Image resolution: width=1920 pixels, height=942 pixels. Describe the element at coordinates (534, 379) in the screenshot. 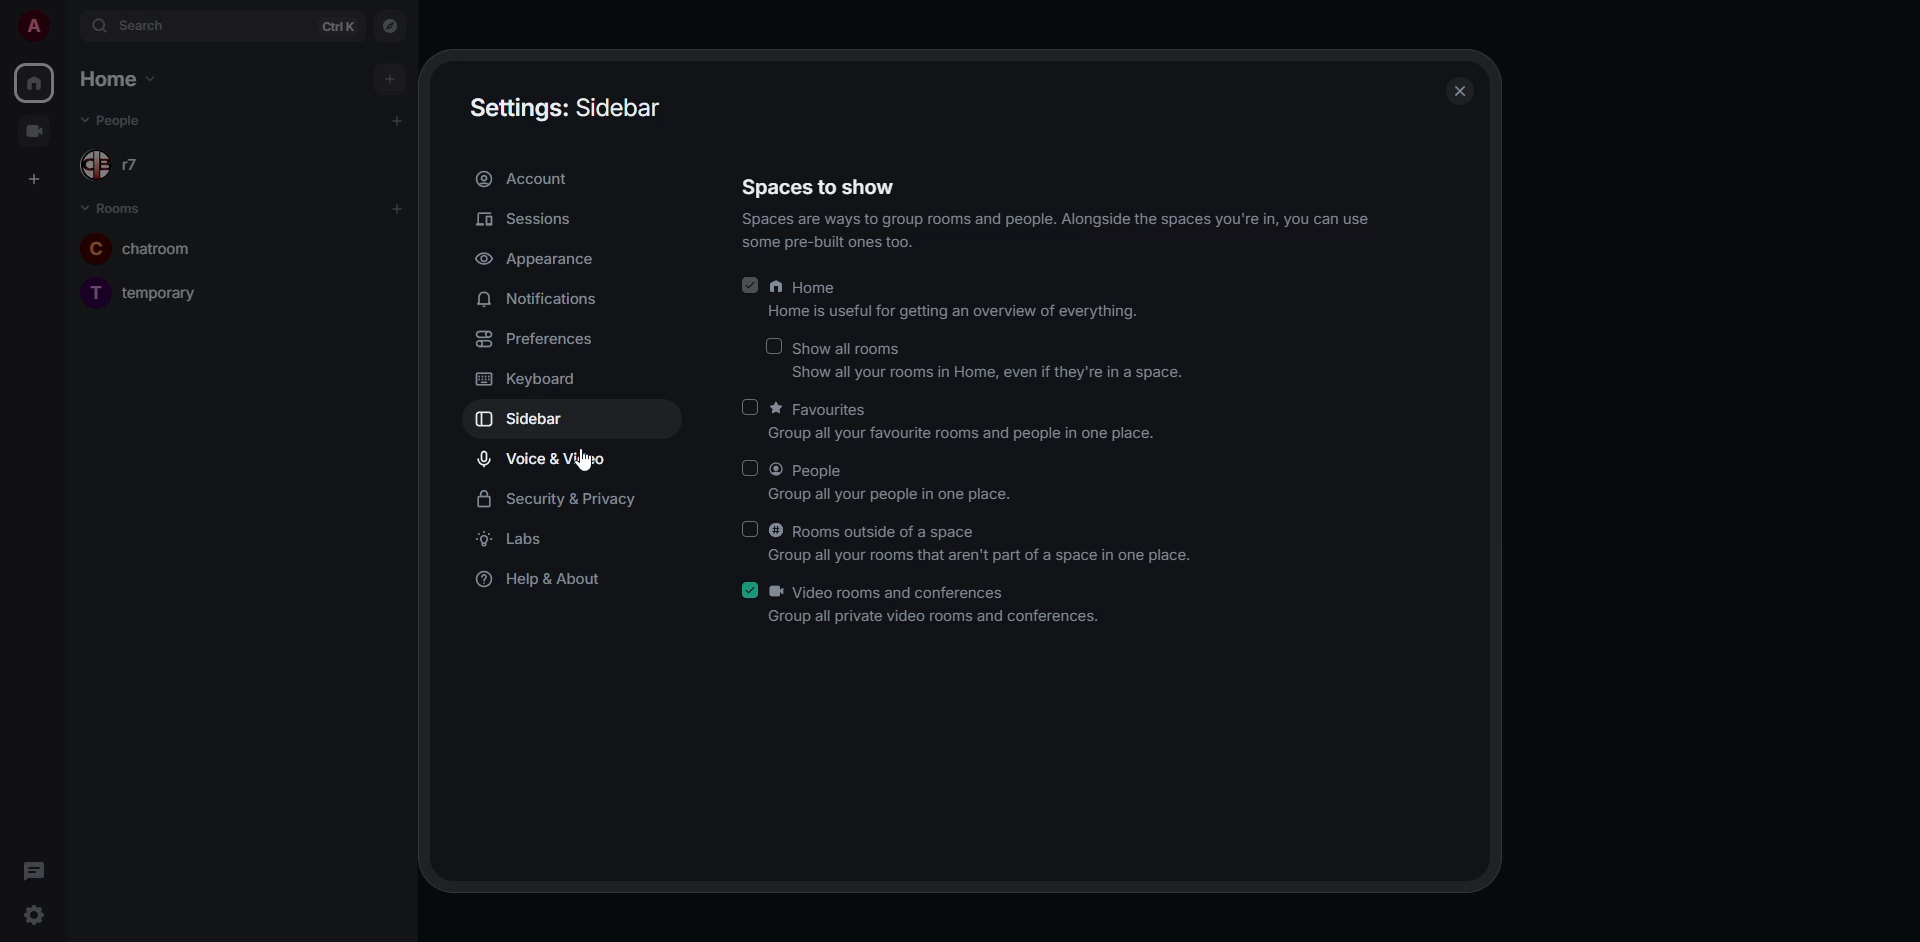

I see `keyboard` at that location.